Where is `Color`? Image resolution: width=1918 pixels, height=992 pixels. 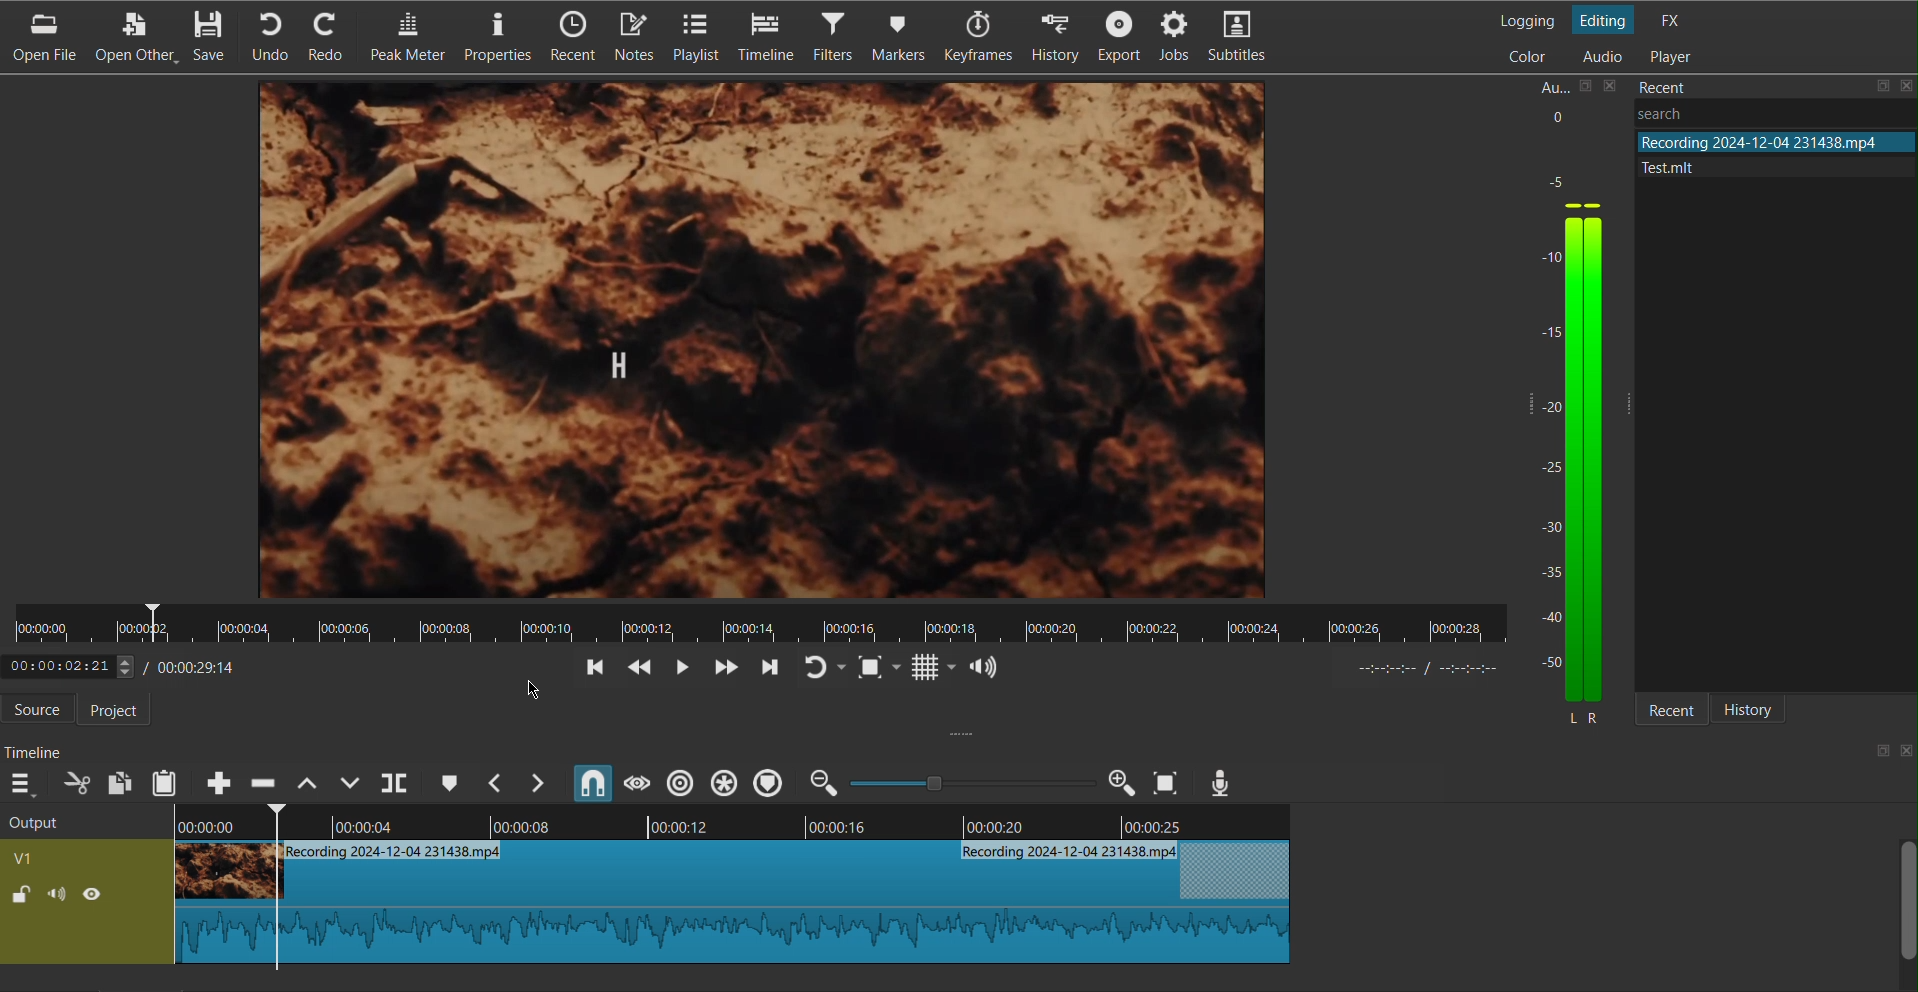 Color is located at coordinates (1524, 55).